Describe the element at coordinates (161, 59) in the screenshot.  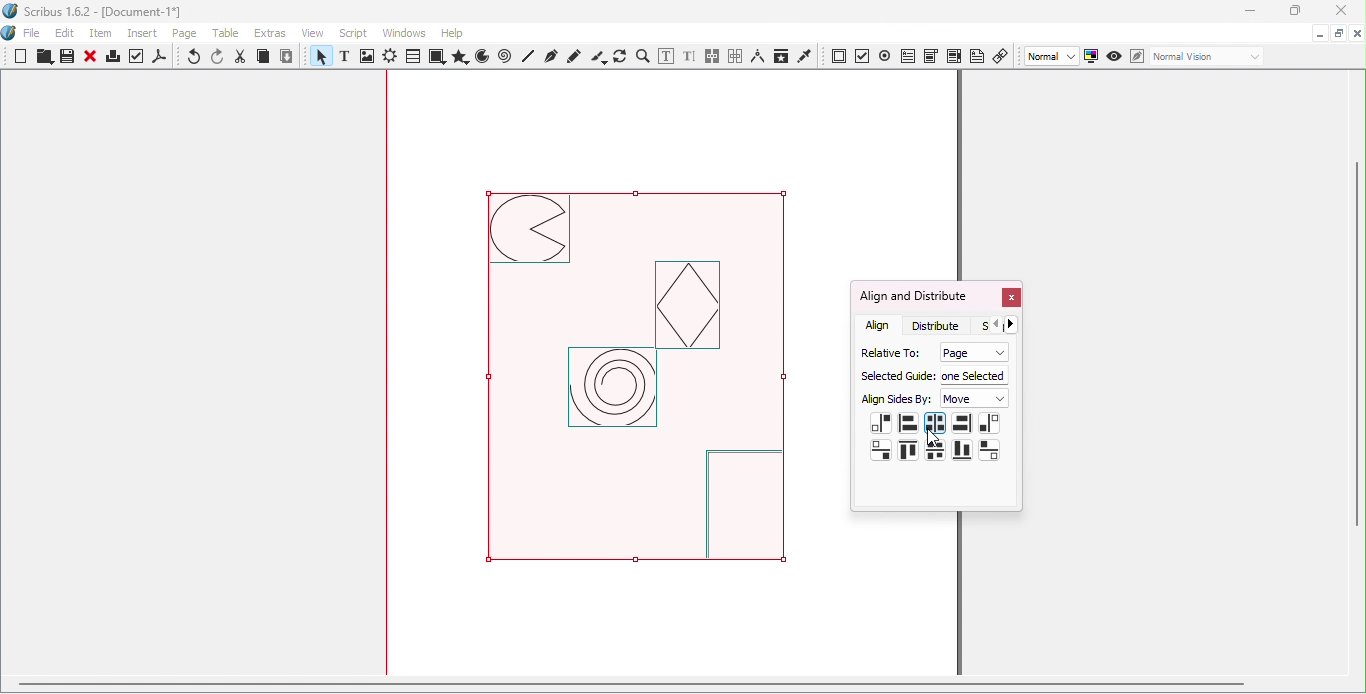
I see `save as PDF` at that location.